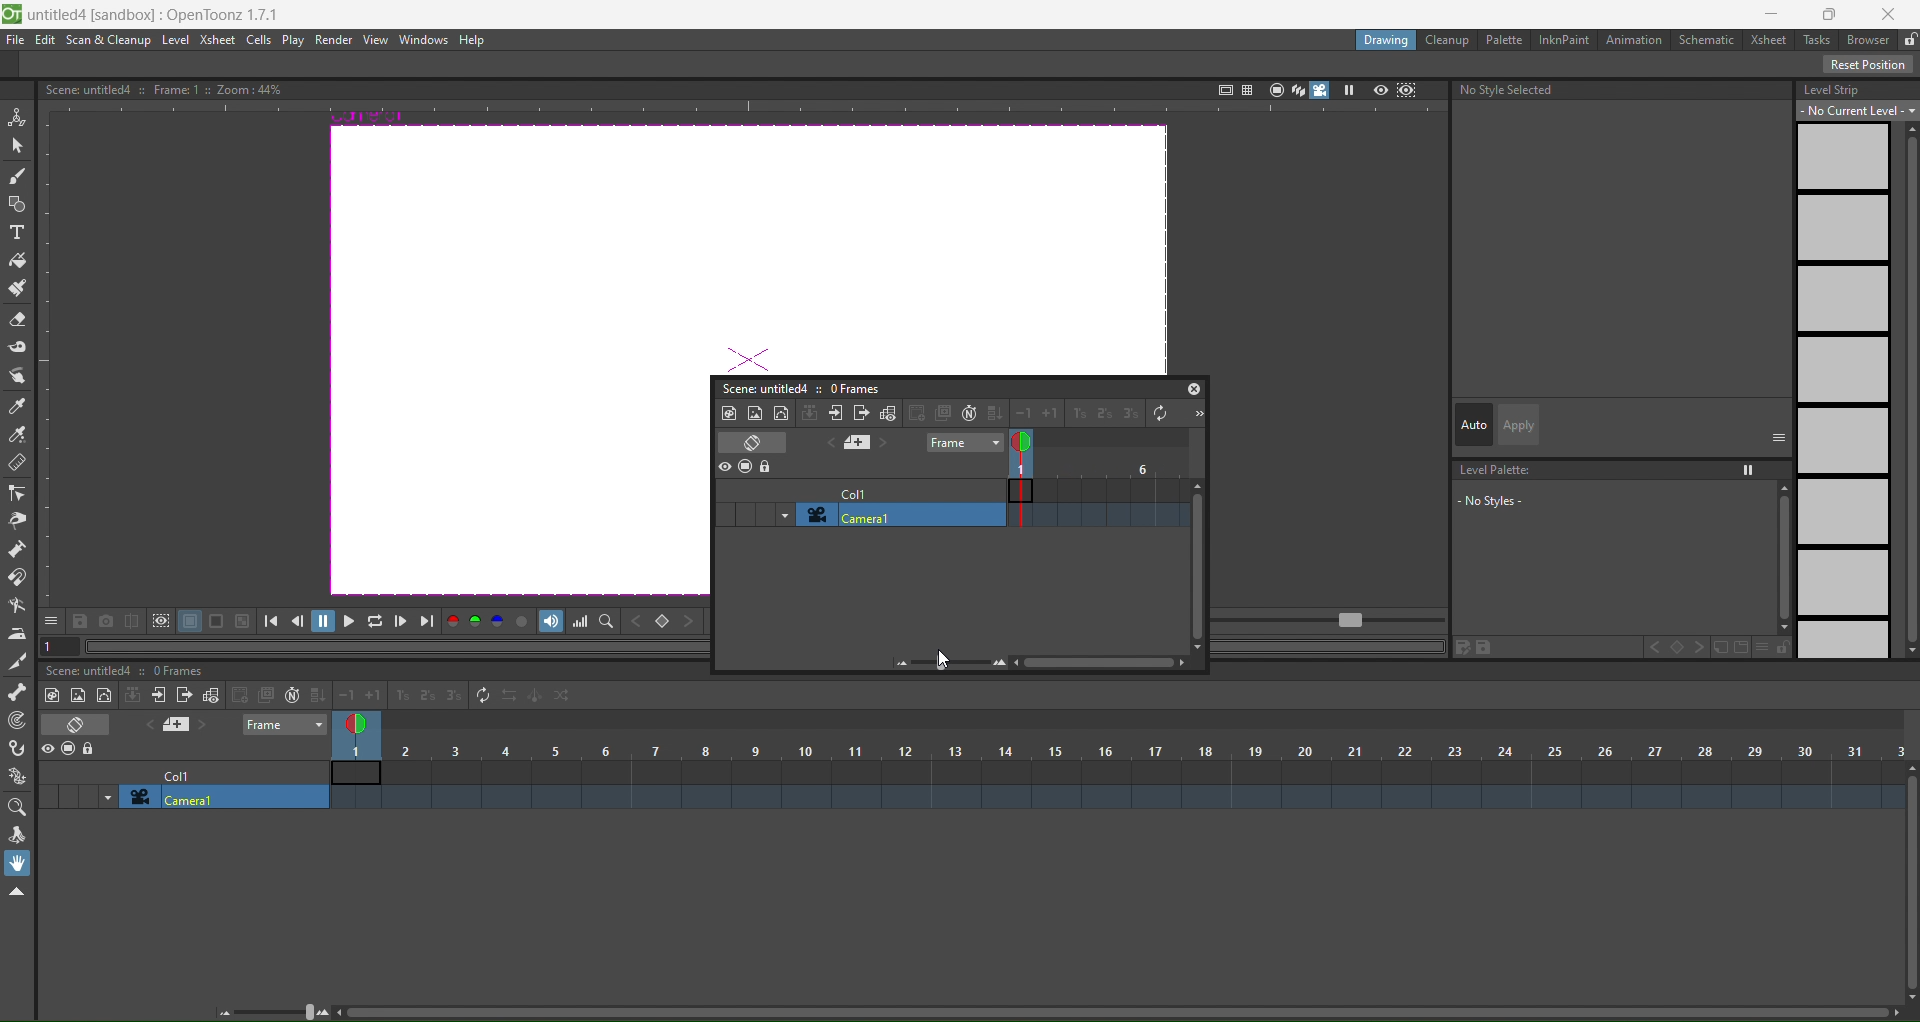 This screenshot has height=1022, width=1920. I want to click on , so click(1161, 412).